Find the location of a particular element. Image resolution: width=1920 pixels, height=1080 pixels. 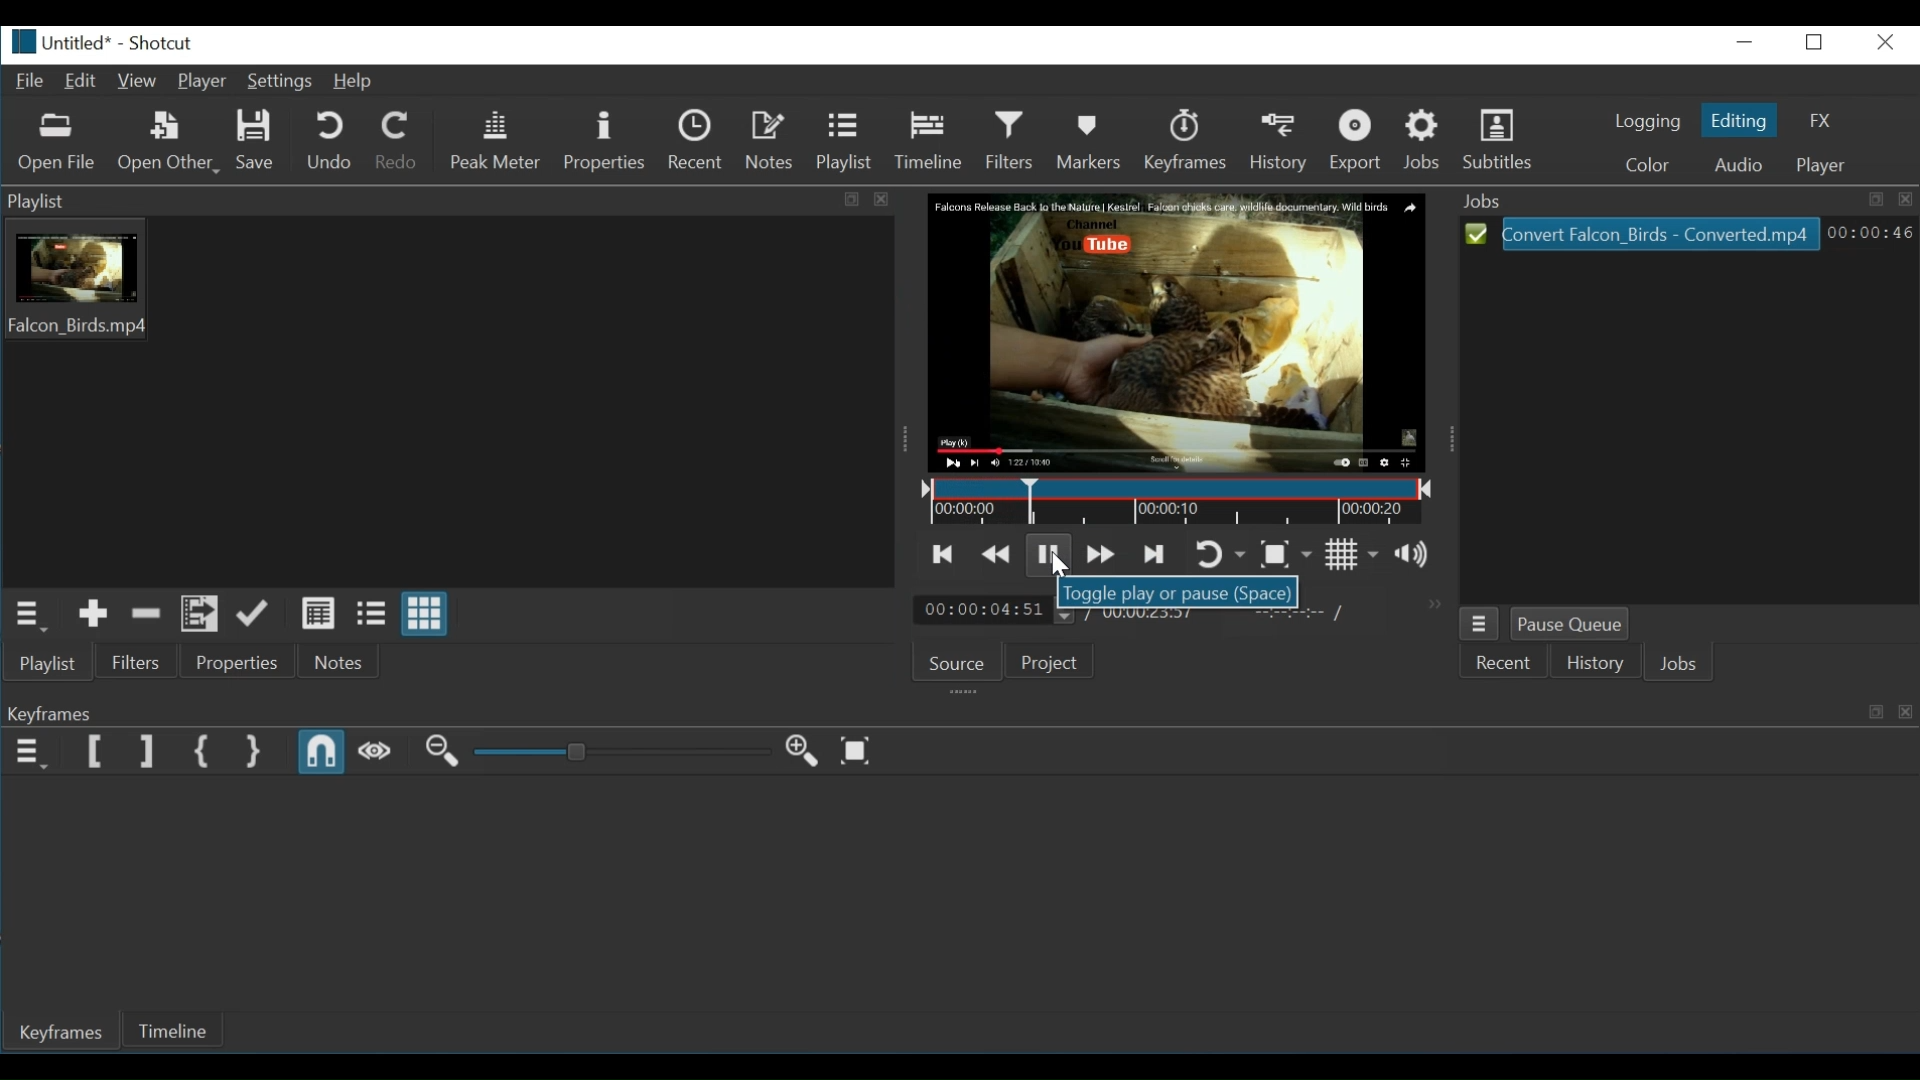

Set Filter End is located at coordinates (145, 752).